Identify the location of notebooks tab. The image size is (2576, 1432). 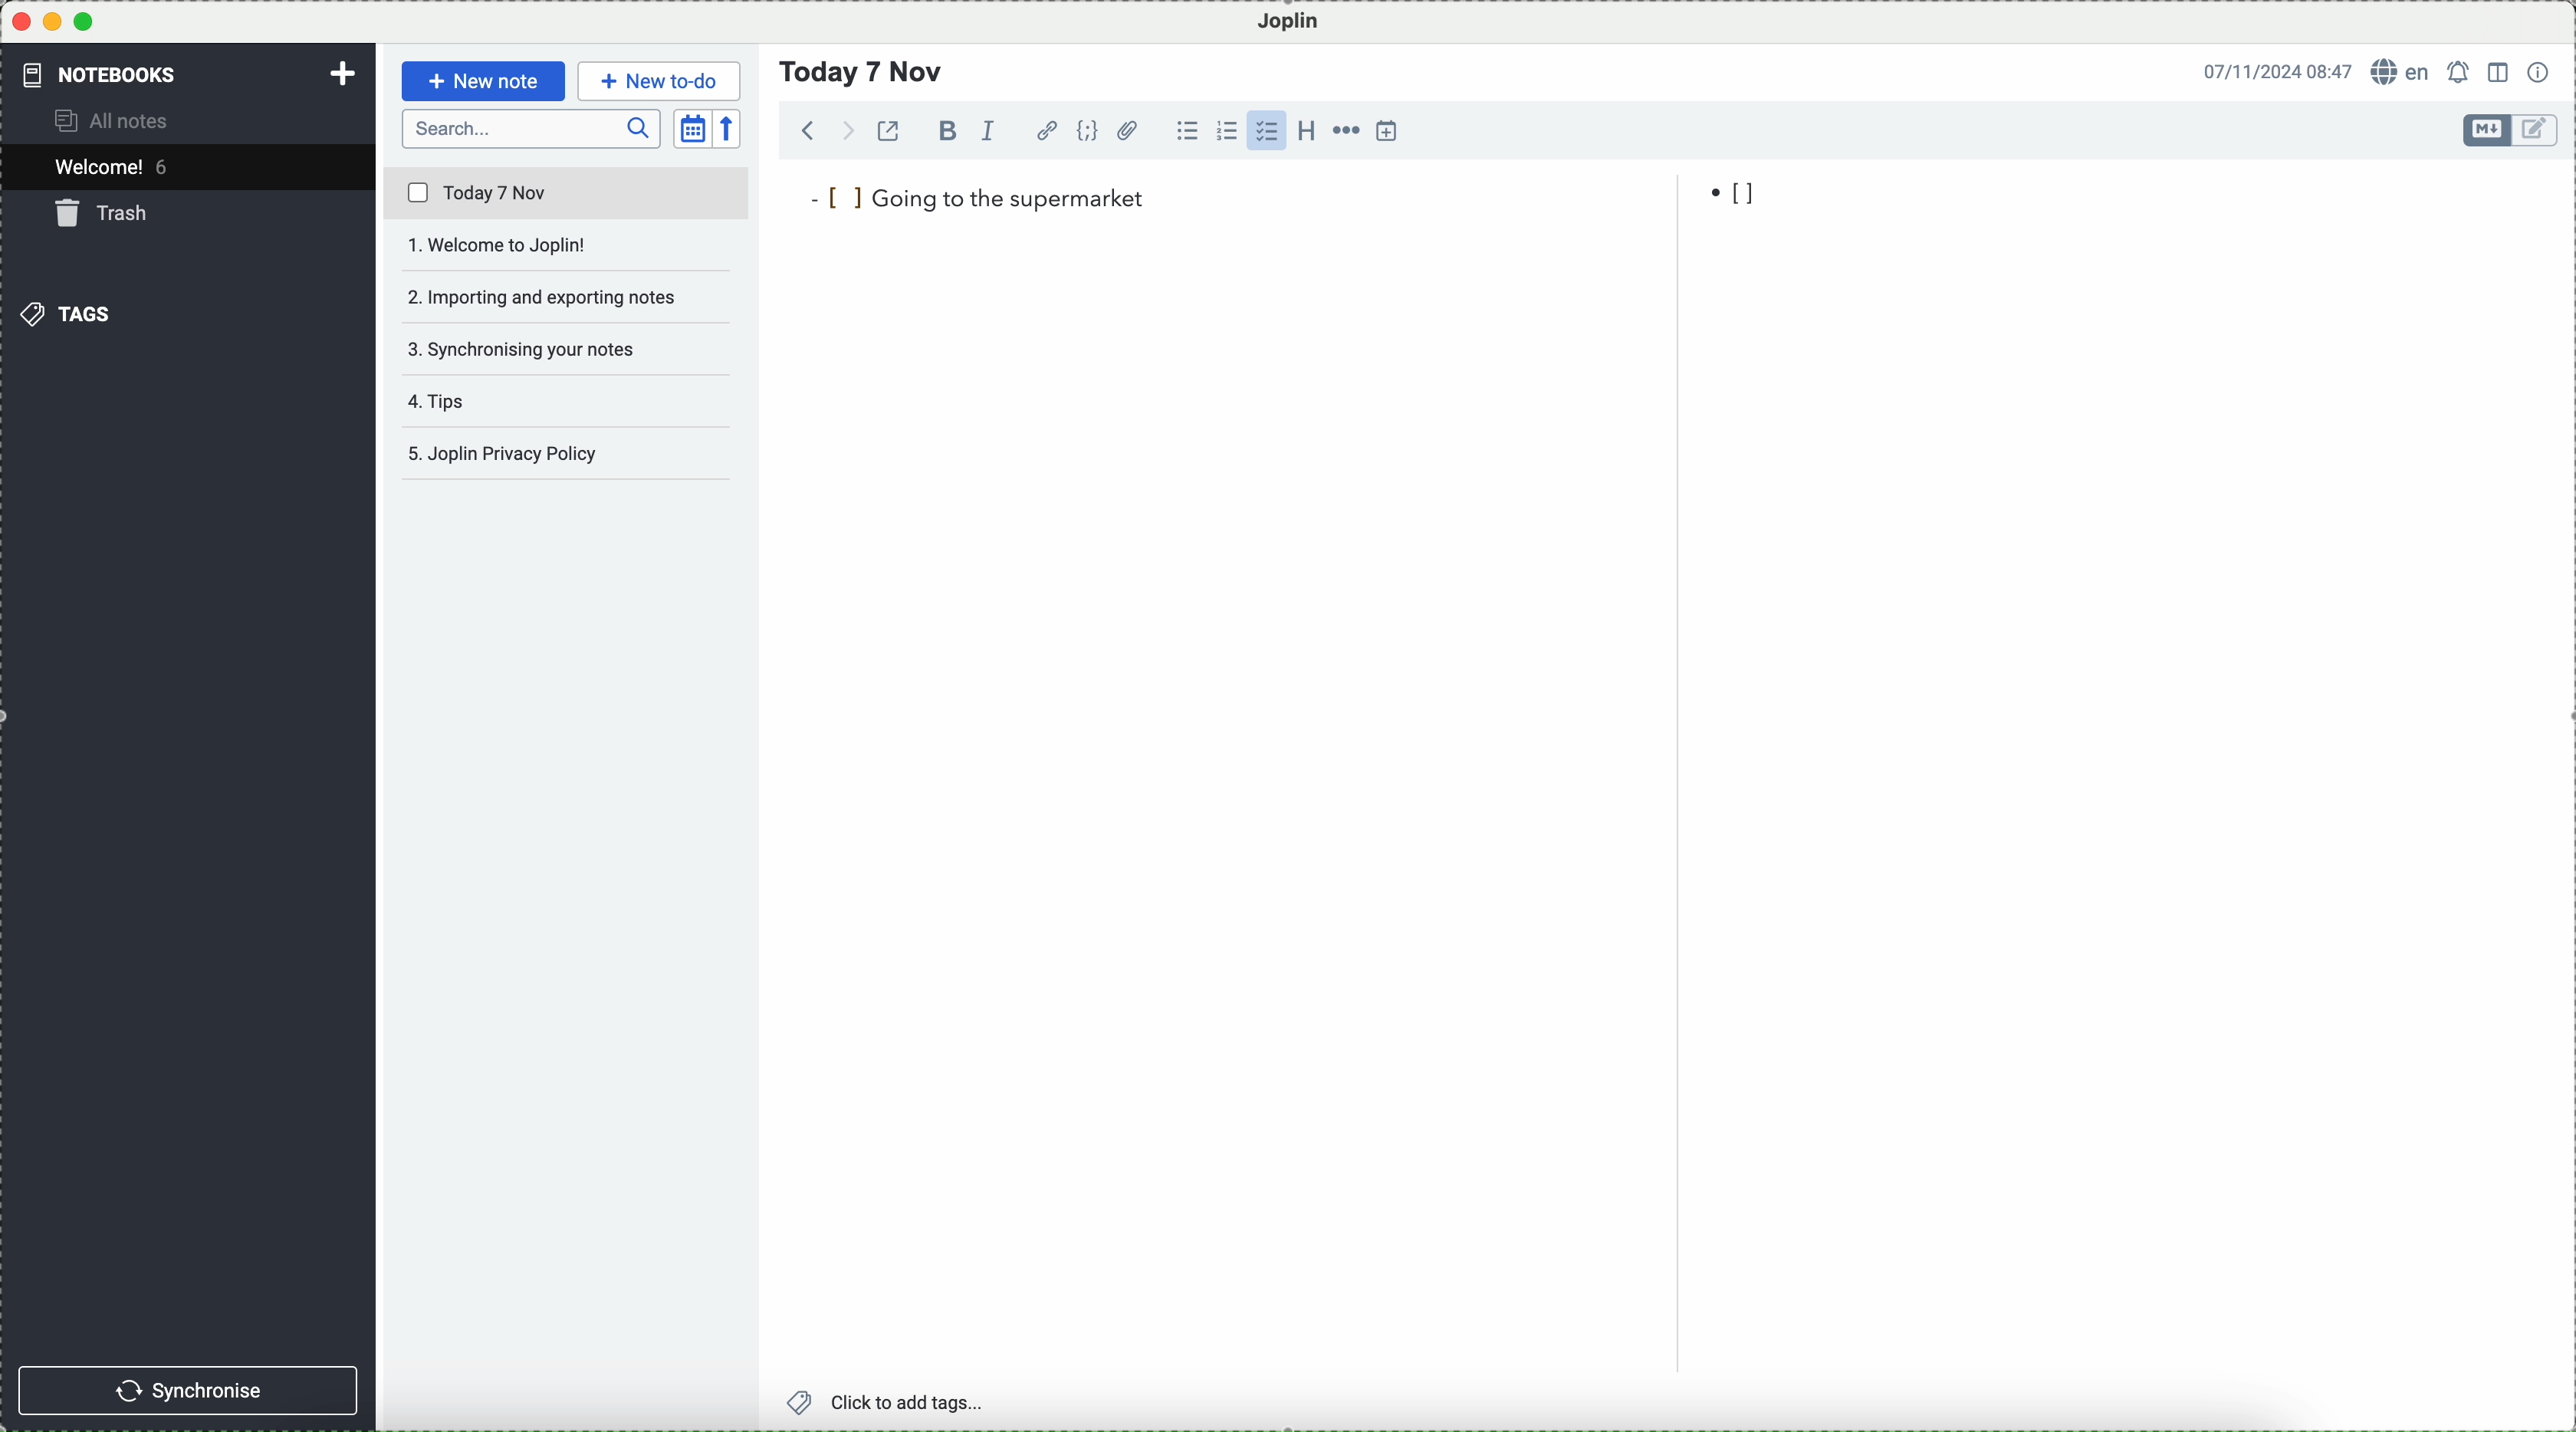
(116, 74).